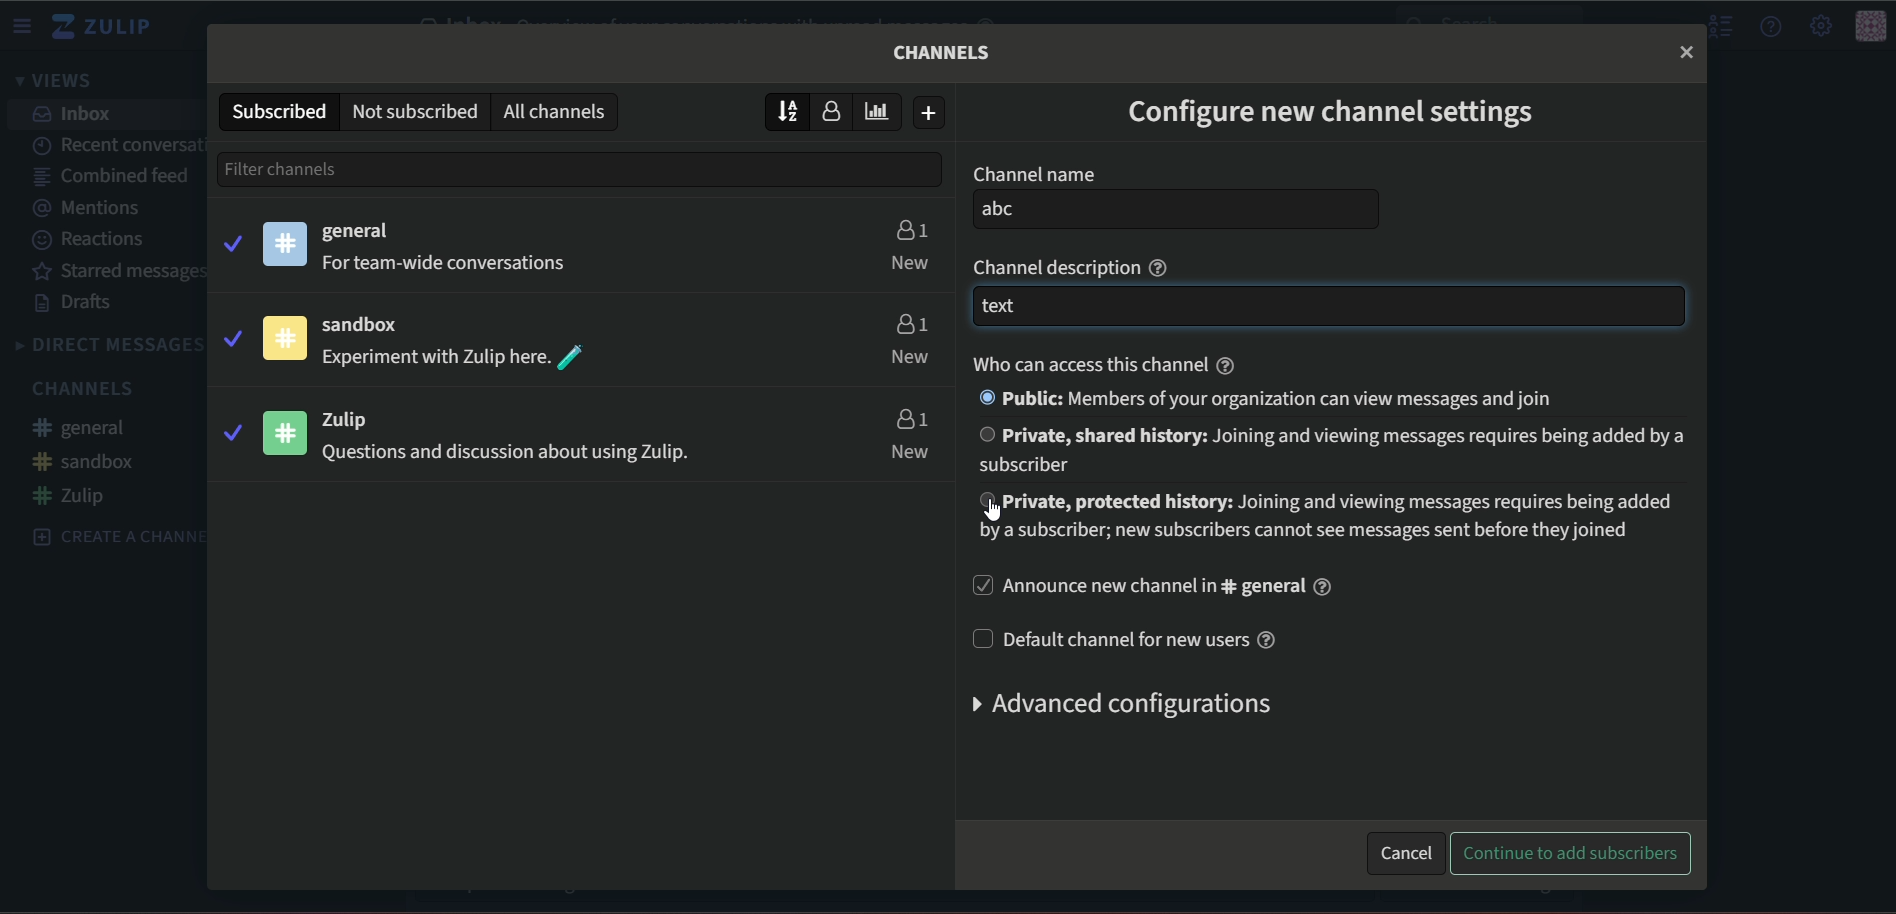 The image size is (1896, 914). What do you see at coordinates (230, 336) in the screenshot?
I see `tick` at bounding box center [230, 336].